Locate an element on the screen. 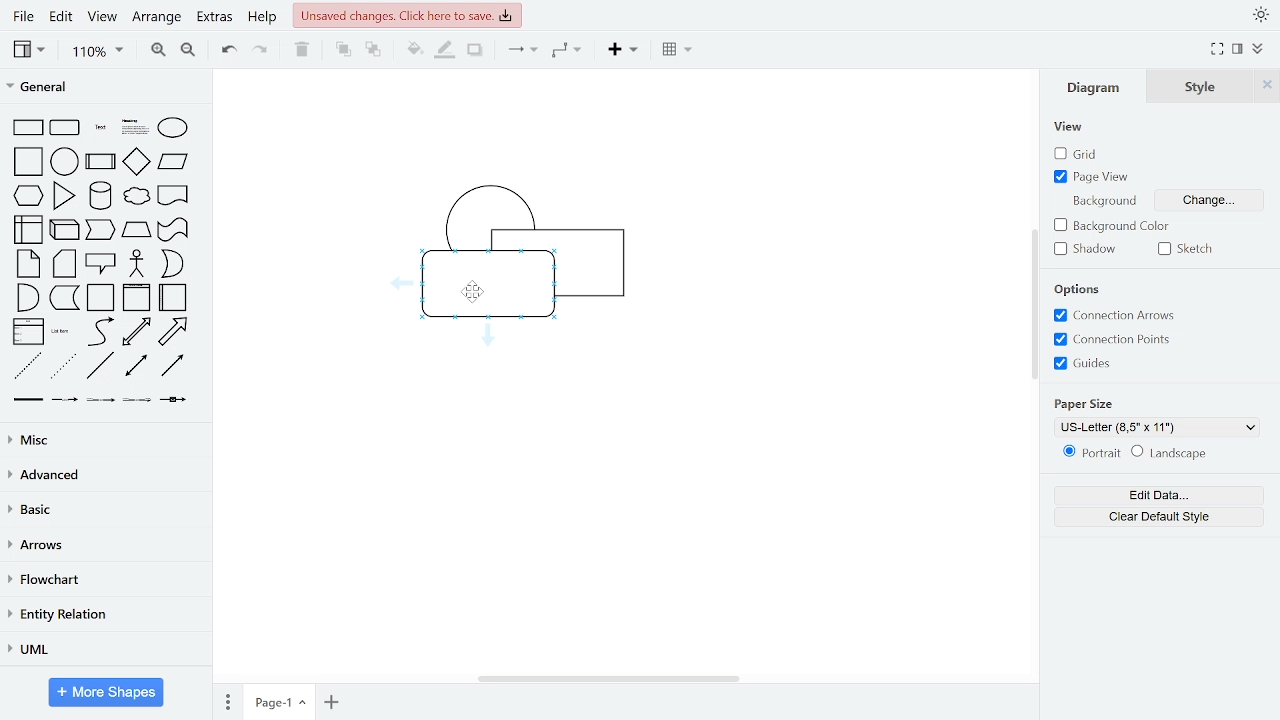  internal storage is located at coordinates (30, 230).